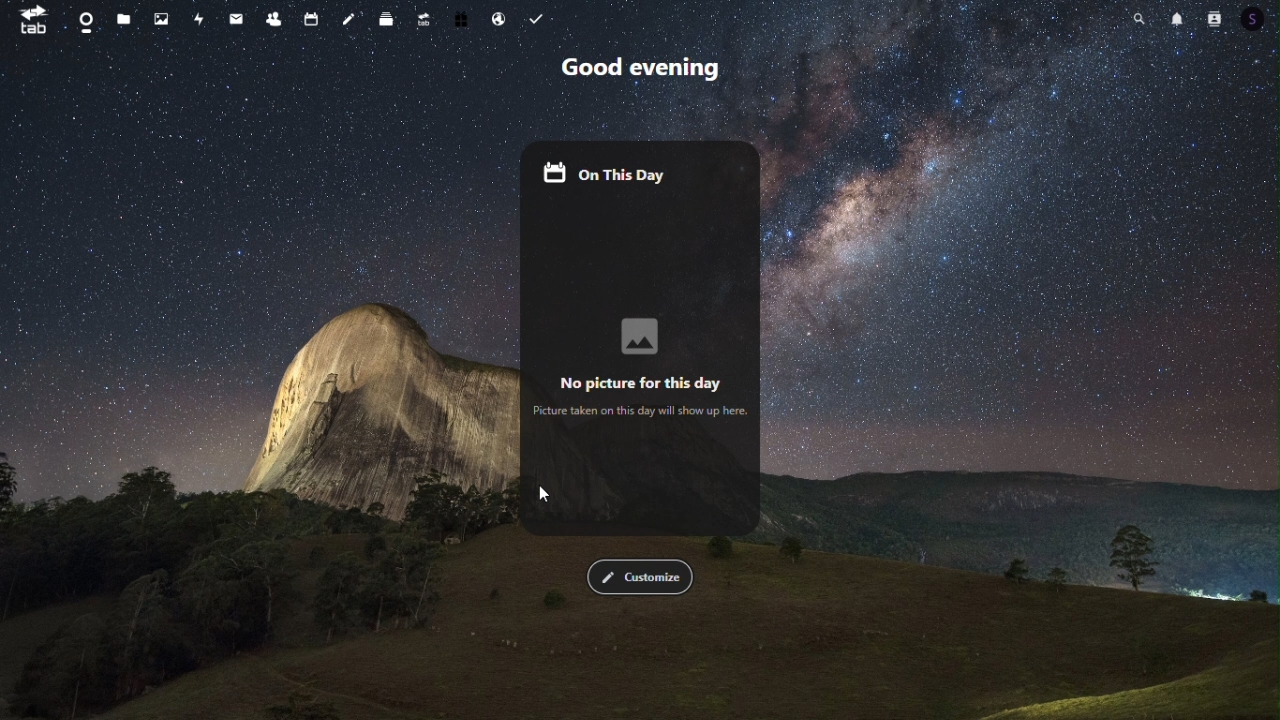 The height and width of the screenshot is (720, 1280). Describe the element at coordinates (639, 576) in the screenshot. I see `Customize` at that location.